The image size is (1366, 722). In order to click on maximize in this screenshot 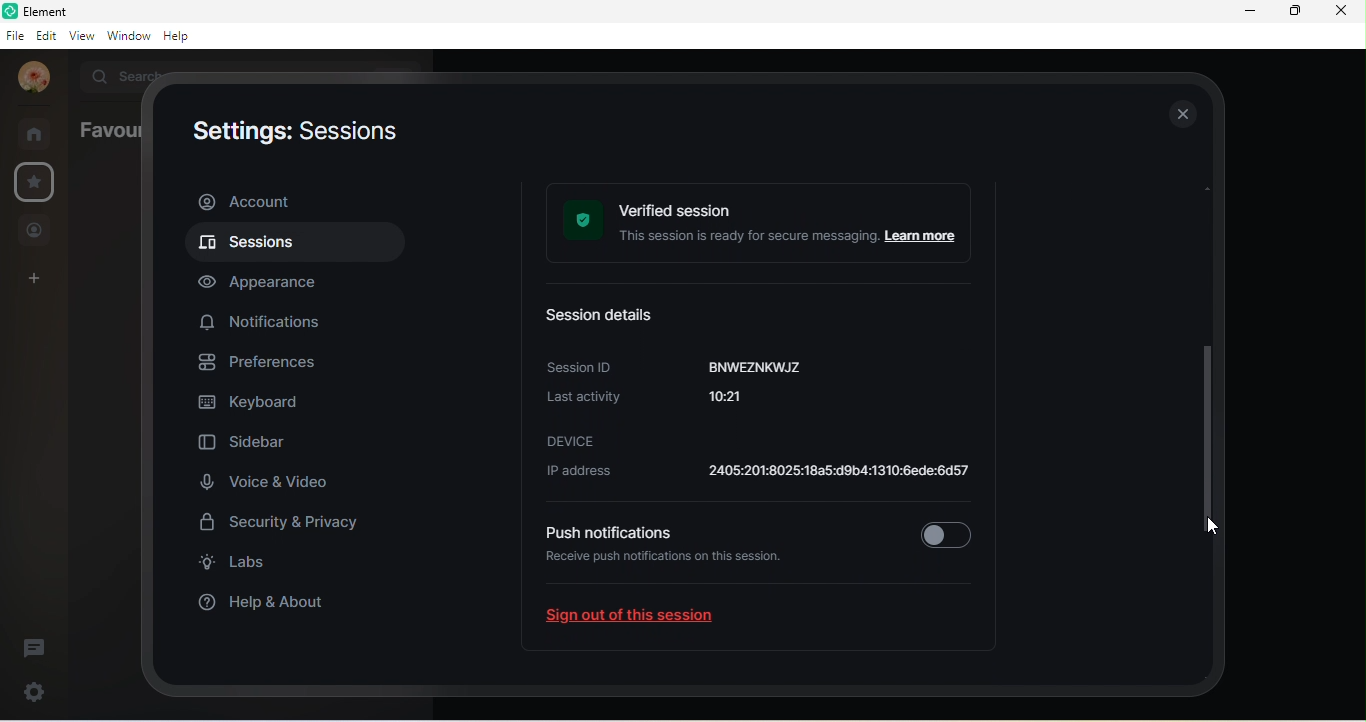, I will do `click(1293, 10)`.